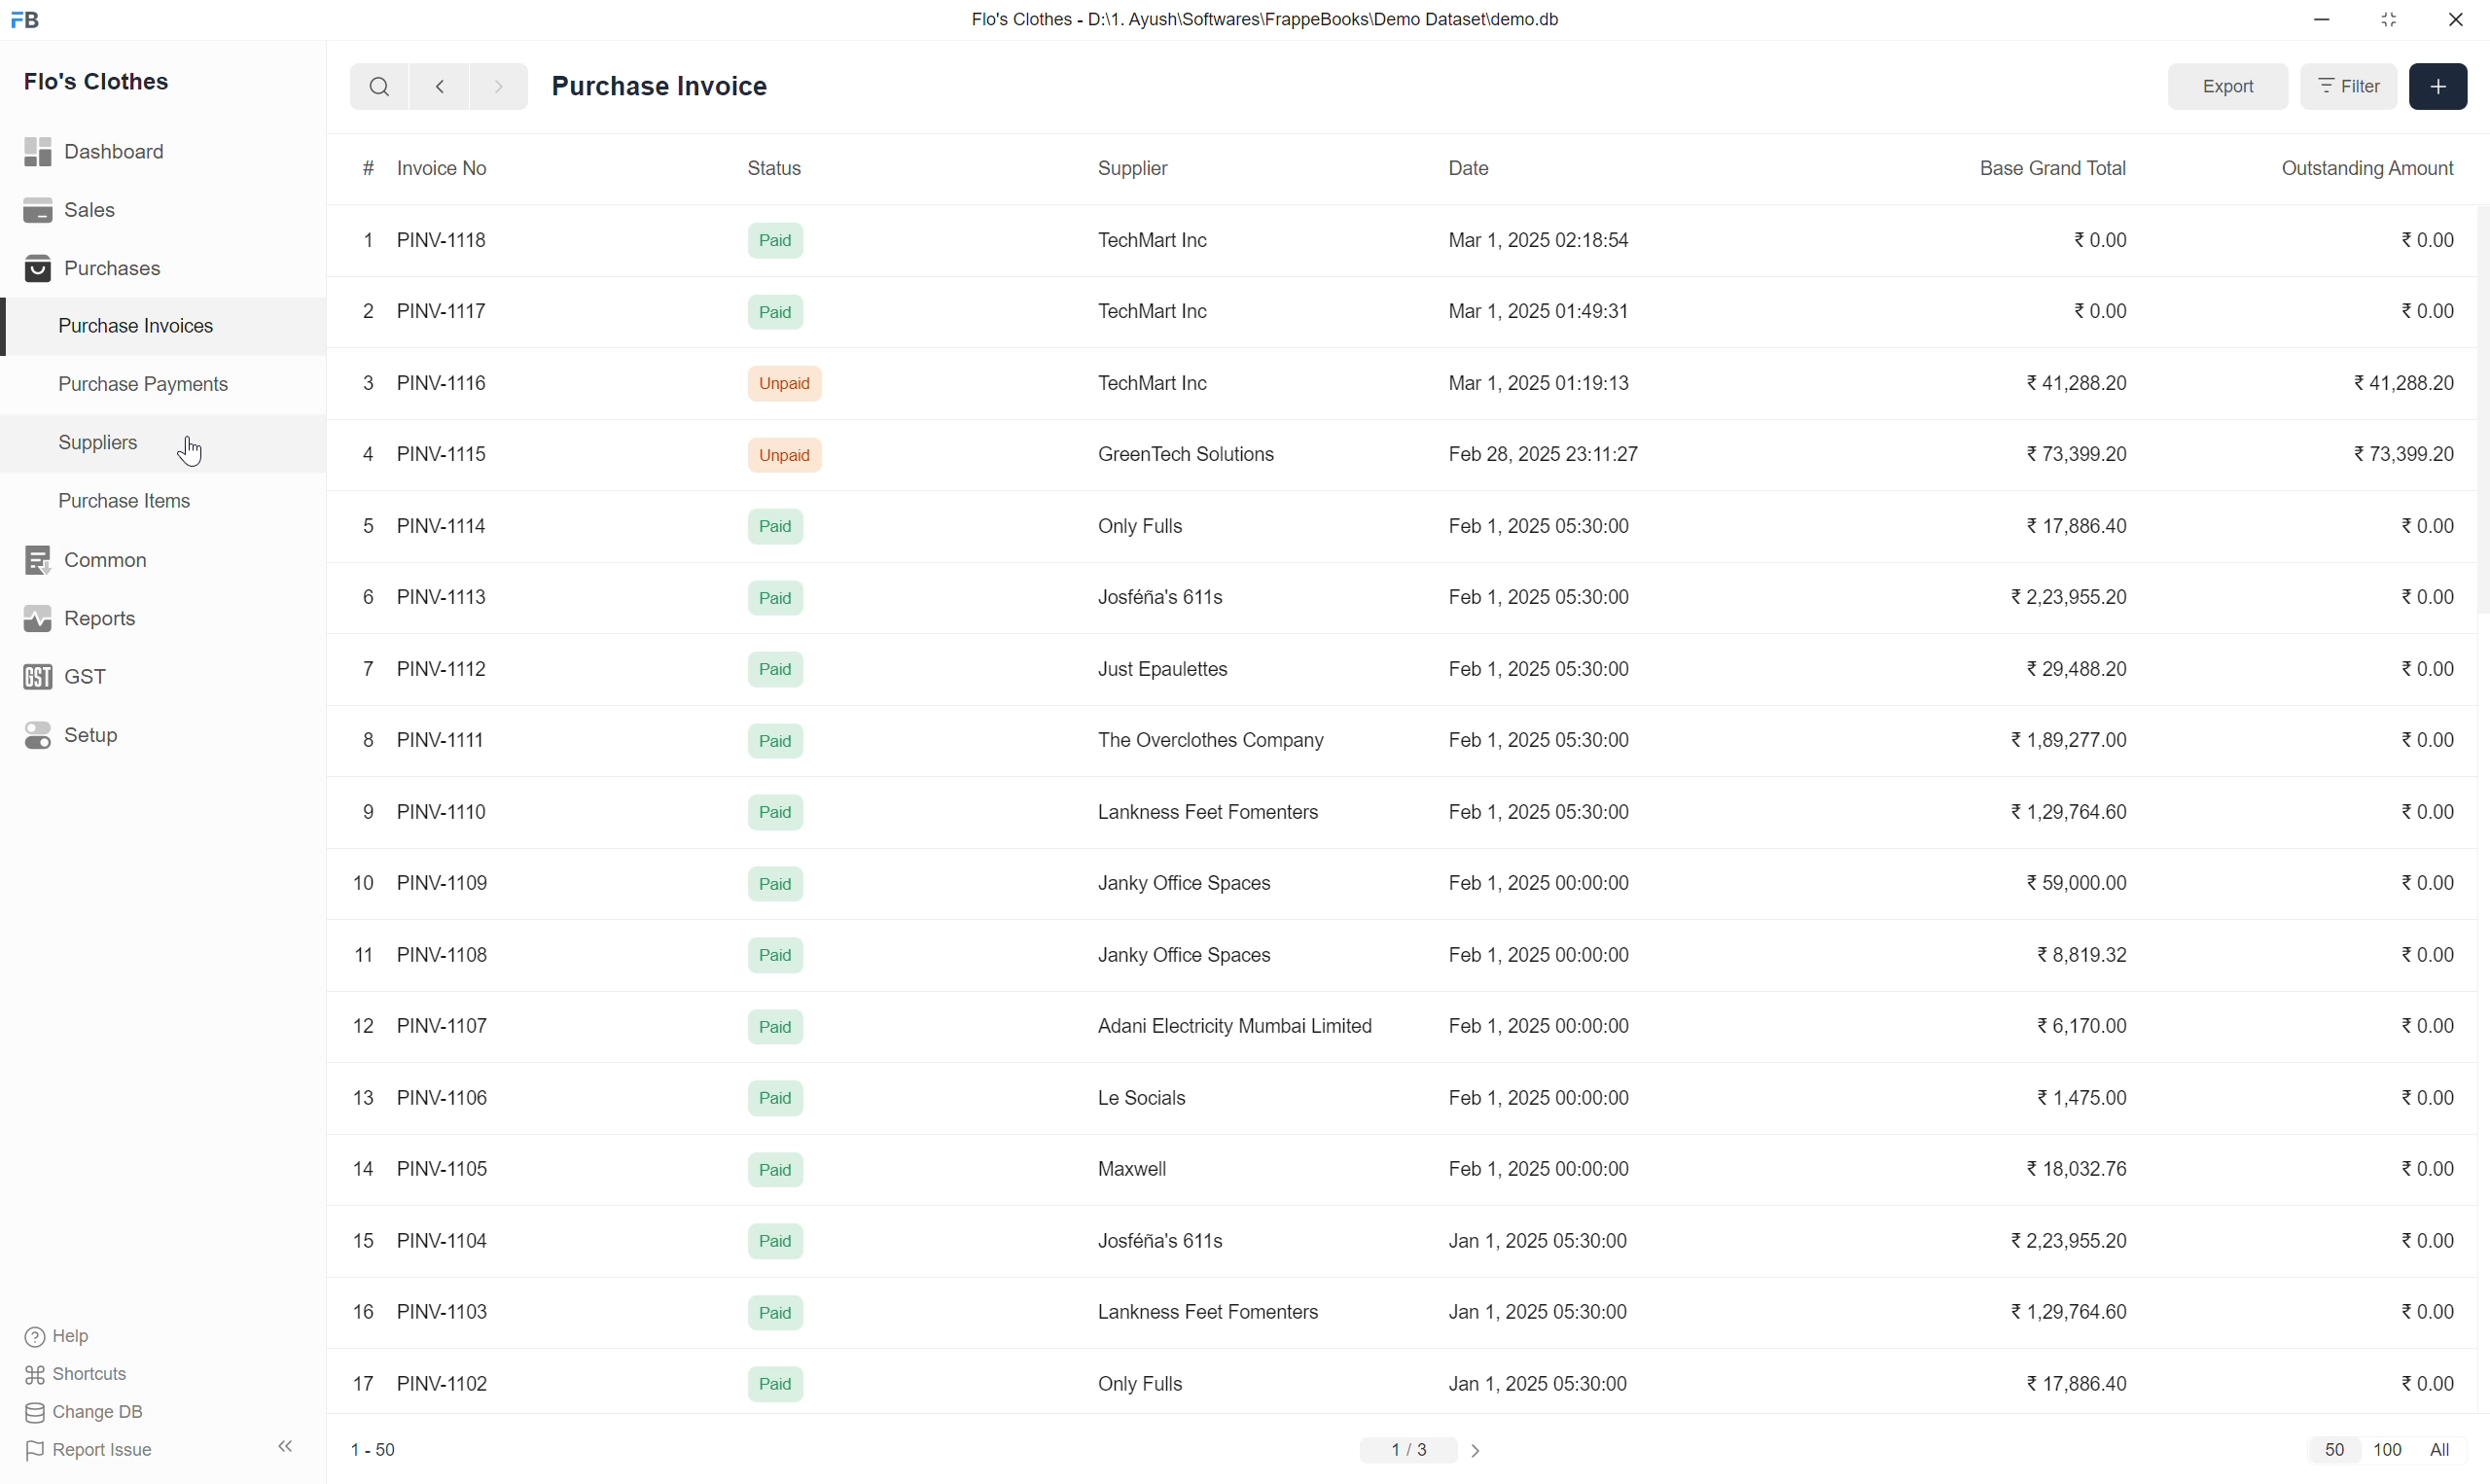 The image size is (2490, 1484). What do you see at coordinates (493, 85) in the screenshot?
I see `forward` at bounding box center [493, 85].